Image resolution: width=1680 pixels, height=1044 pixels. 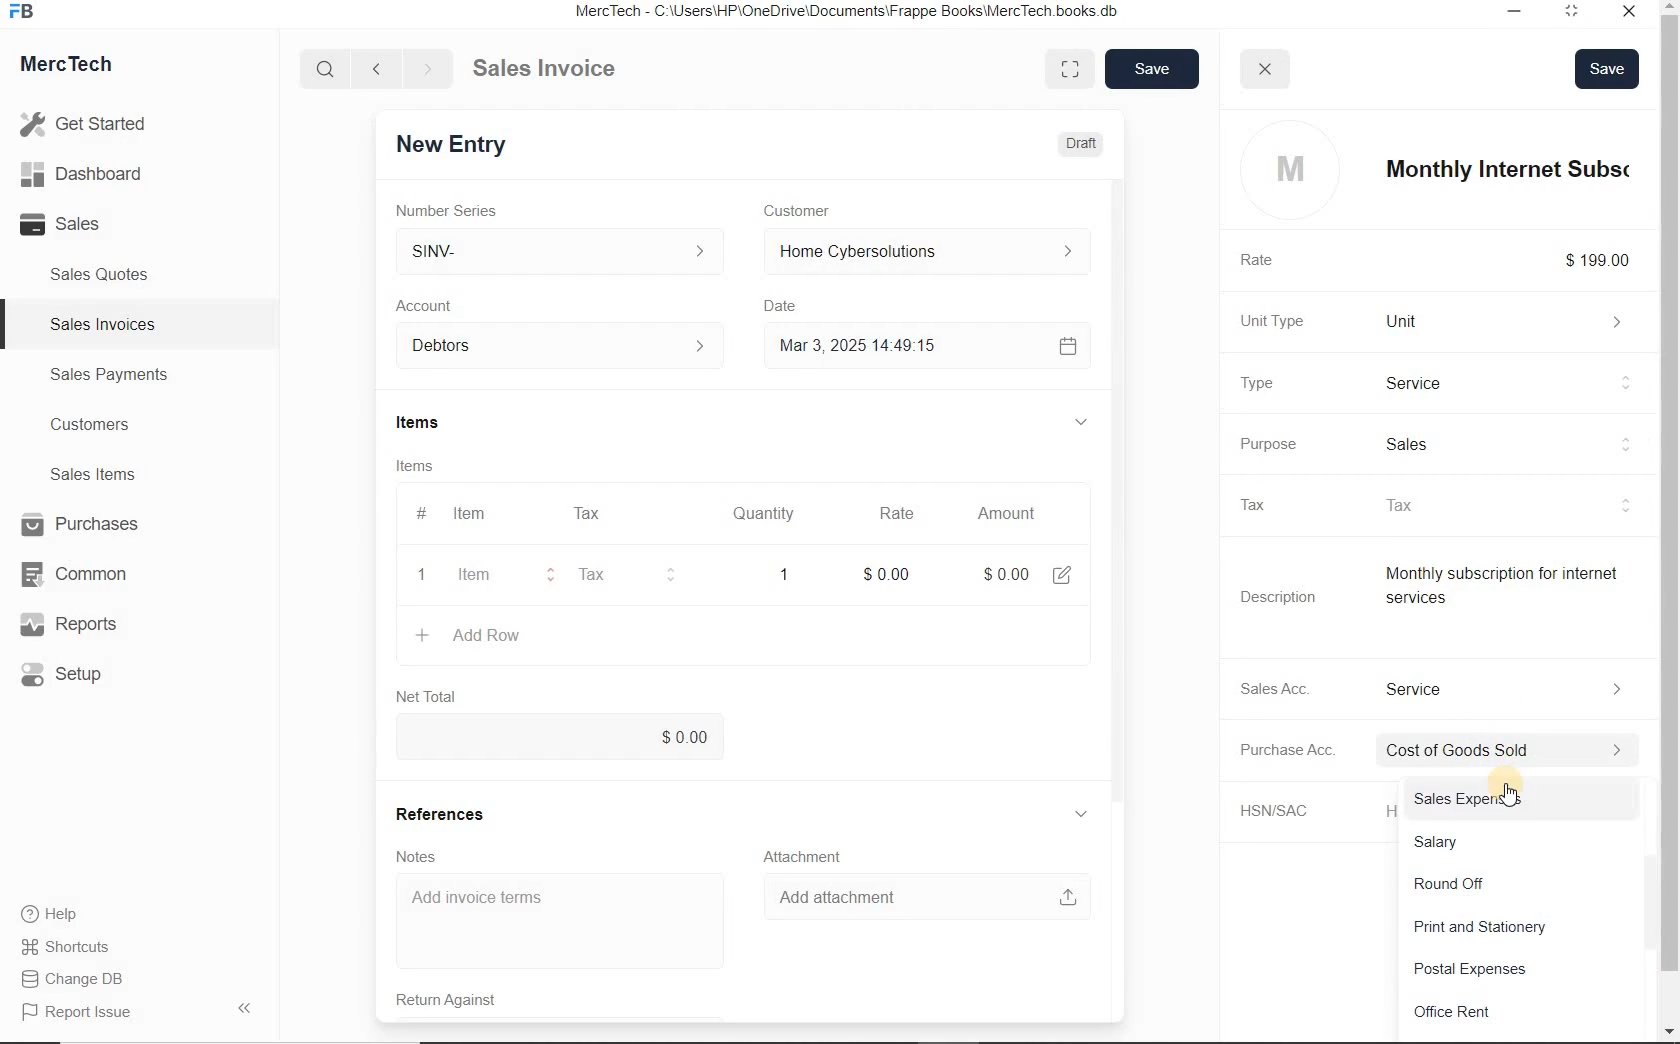 I want to click on Search, so click(x=327, y=69).